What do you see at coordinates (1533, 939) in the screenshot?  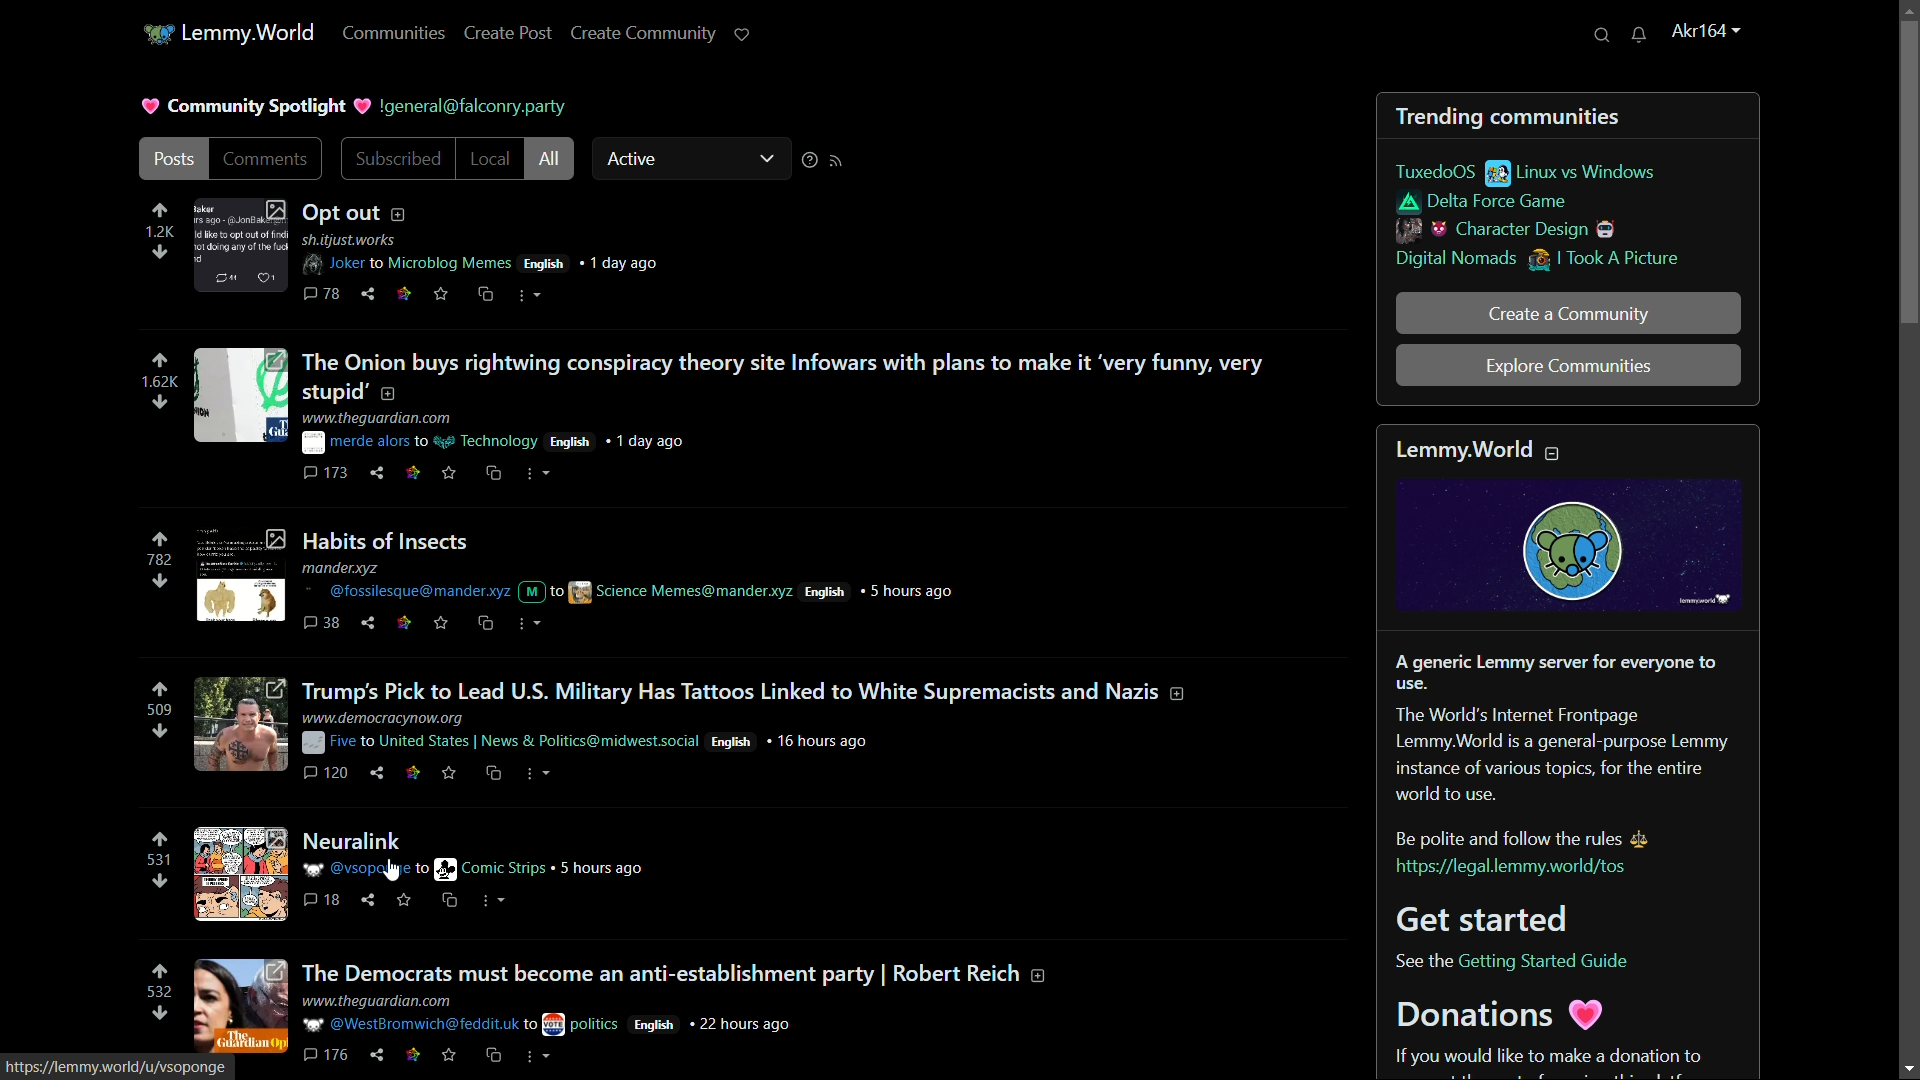 I see `text` at bounding box center [1533, 939].